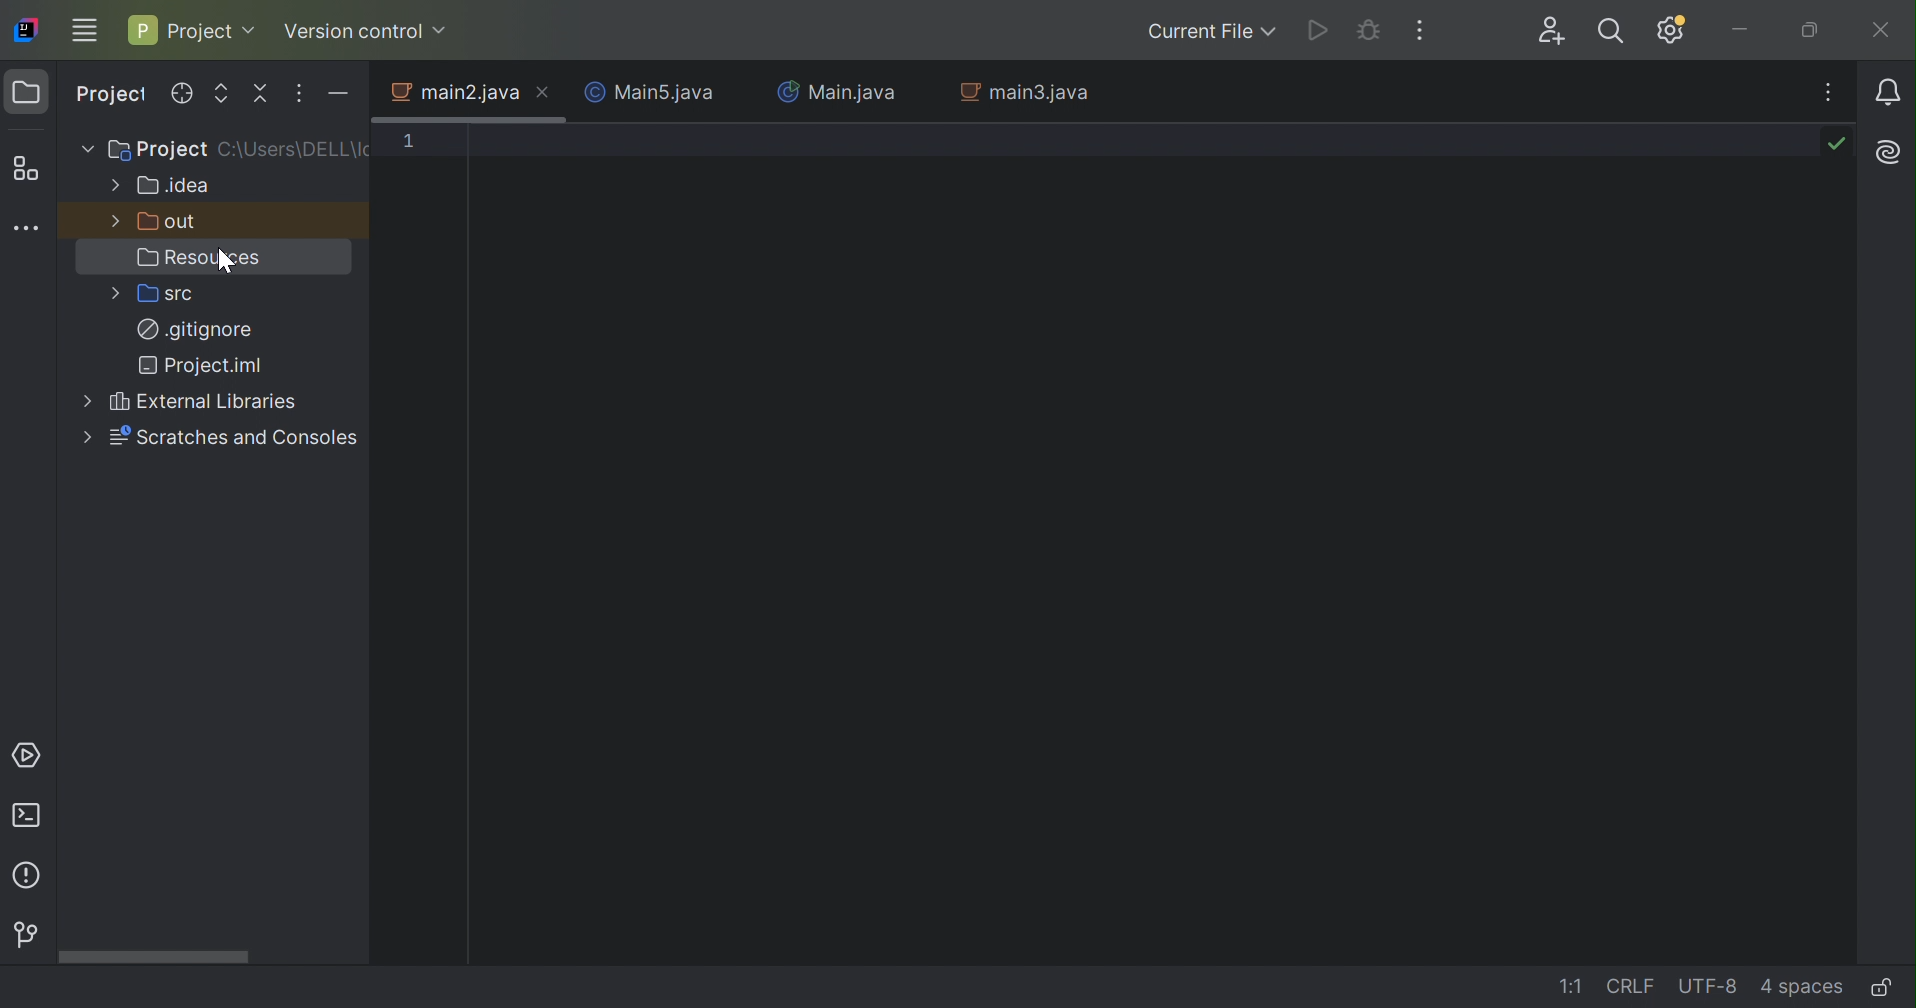  What do you see at coordinates (181, 94) in the screenshot?
I see `Select opened file` at bounding box center [181, 94].